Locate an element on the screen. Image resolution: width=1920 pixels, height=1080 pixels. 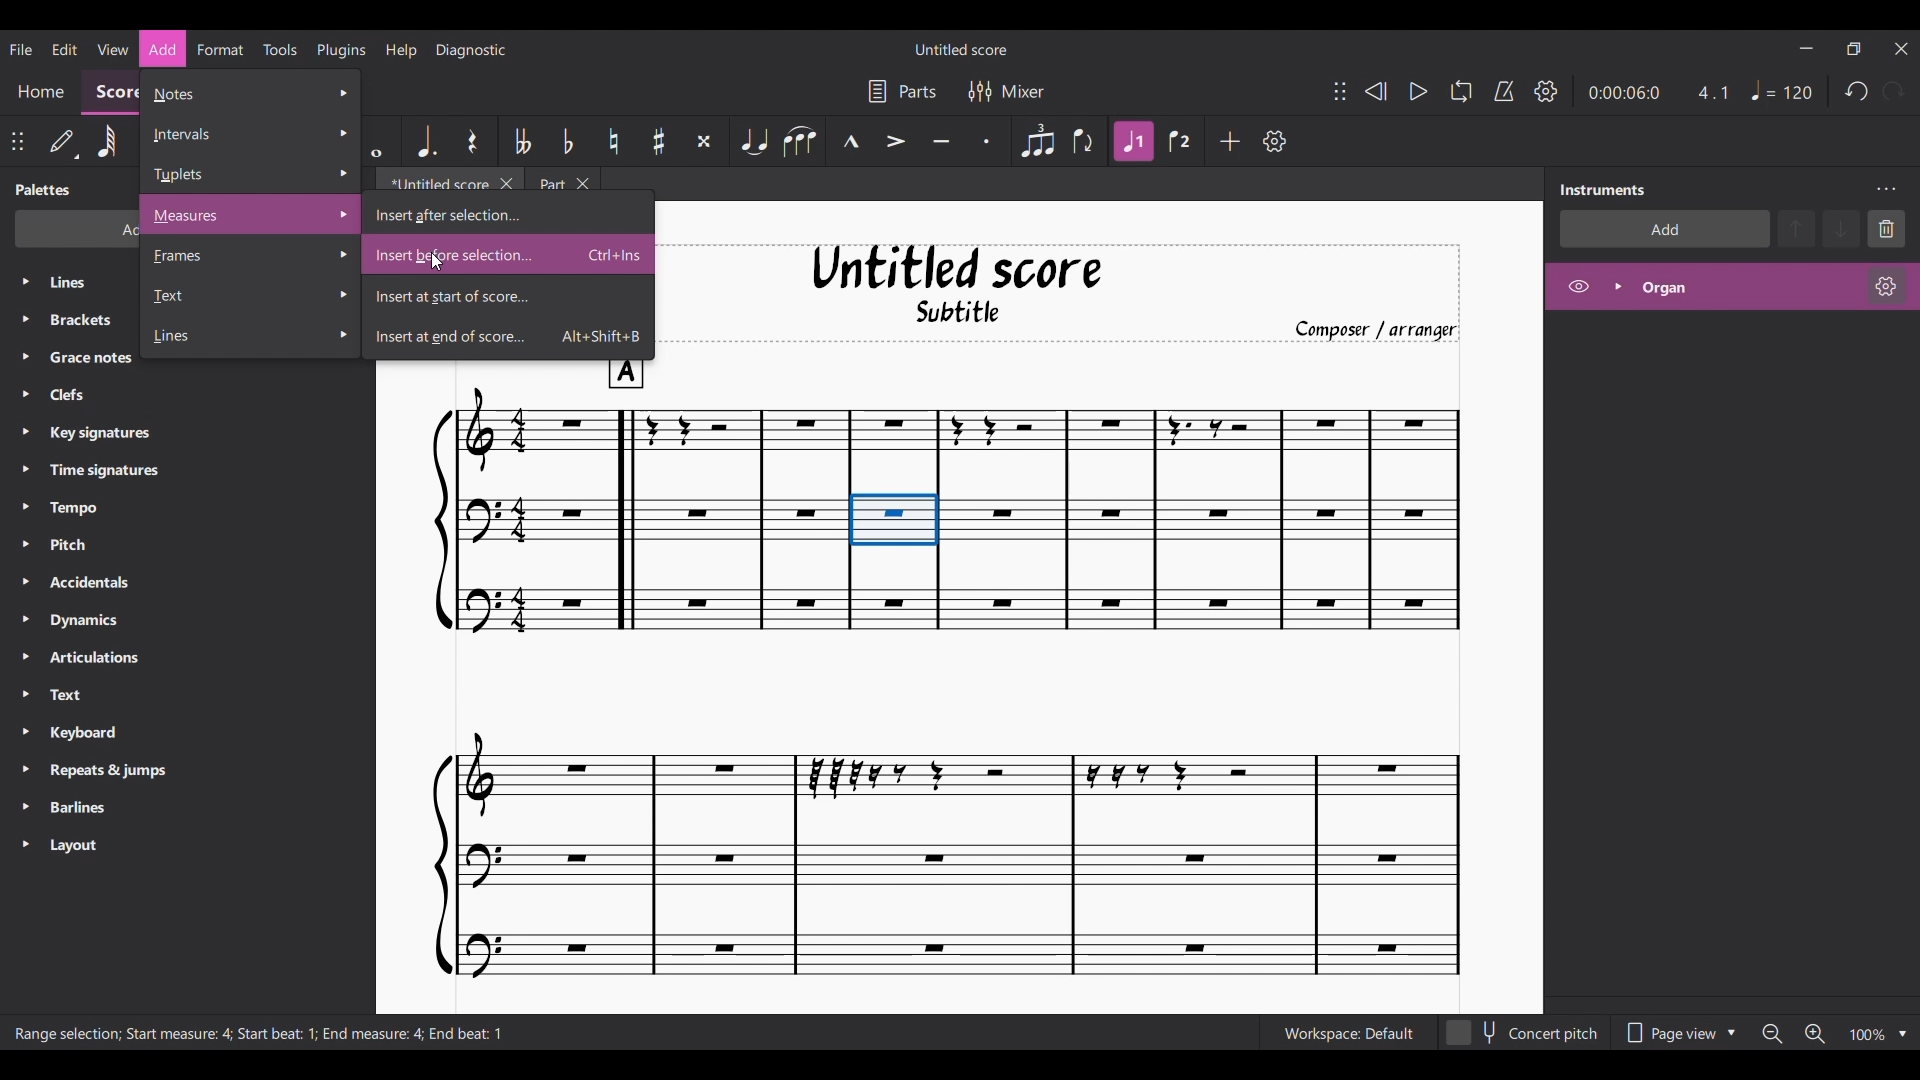
Text options is located at coordinates (250, 296).